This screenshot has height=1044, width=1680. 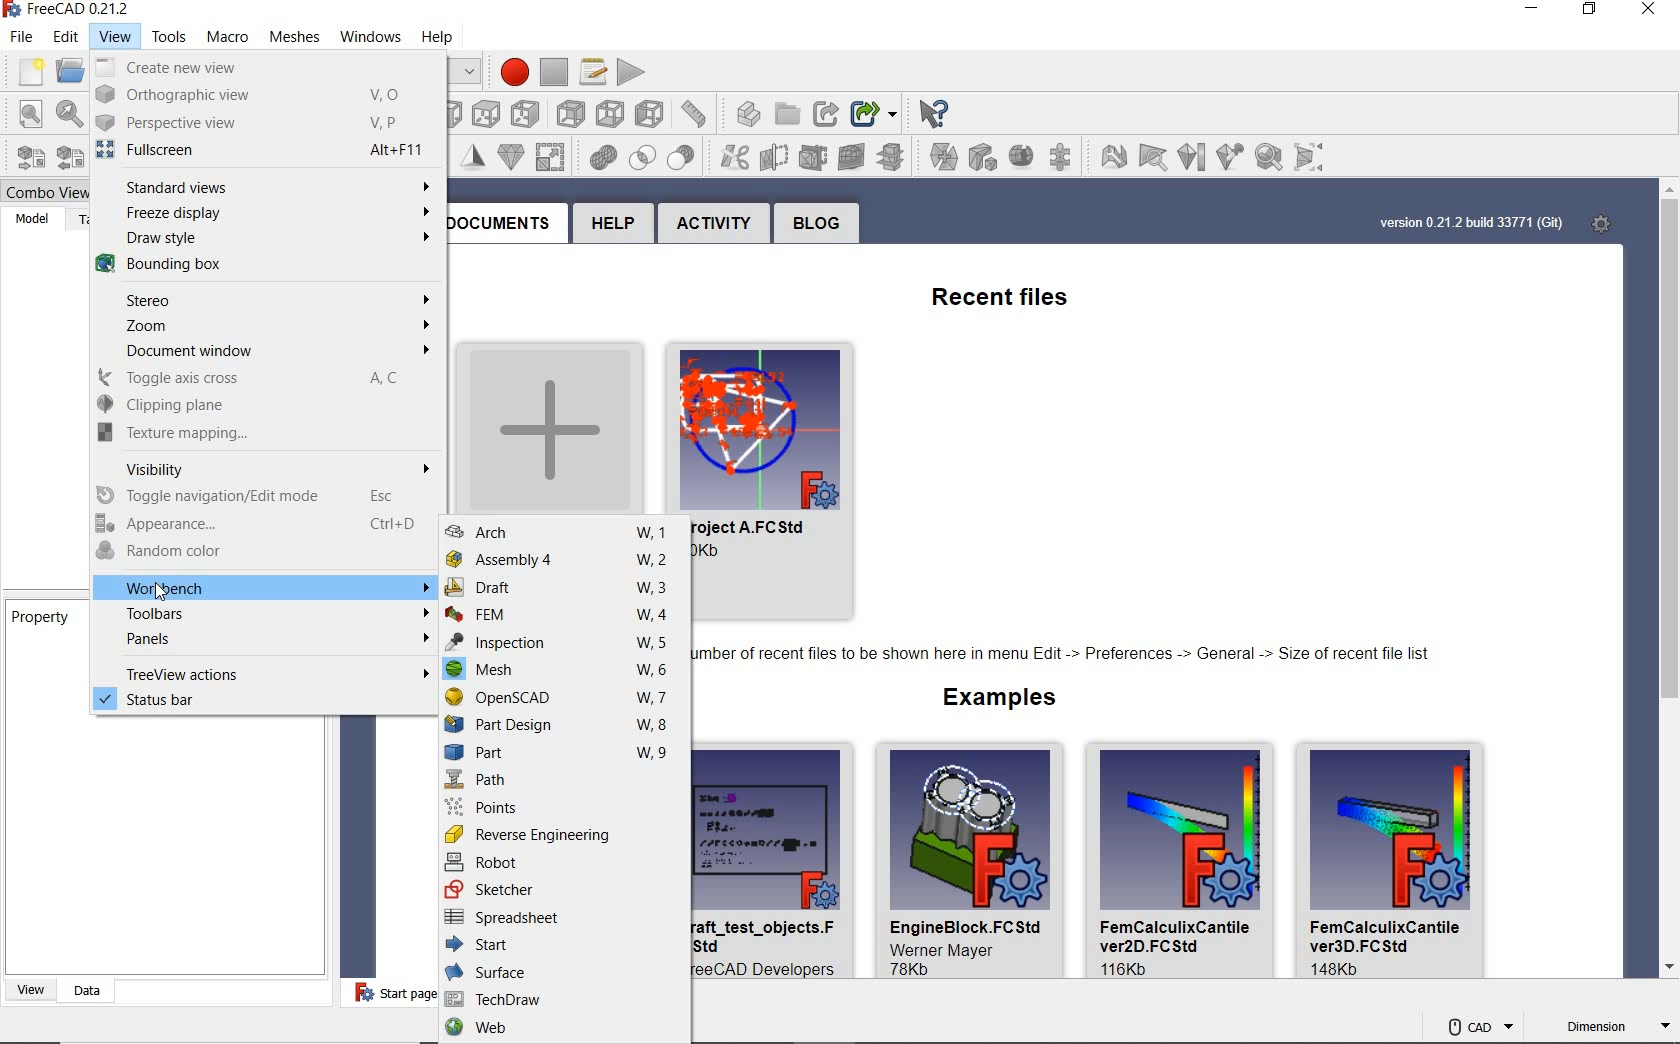 What do you see at coordinates (572, 112) in the screenshot?
I see `bottom` at bounding box center [572, 112].